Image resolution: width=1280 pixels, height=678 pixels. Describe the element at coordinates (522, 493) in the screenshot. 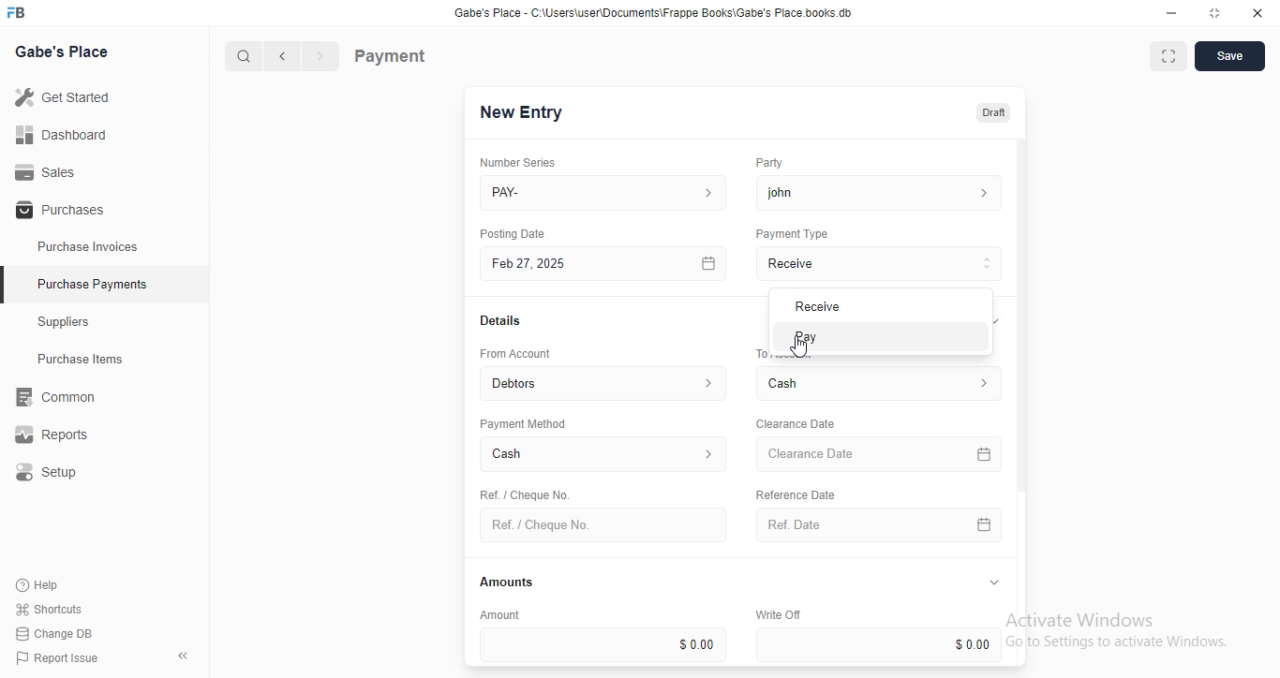

I see `Ret. / Cheque No.` at that location.